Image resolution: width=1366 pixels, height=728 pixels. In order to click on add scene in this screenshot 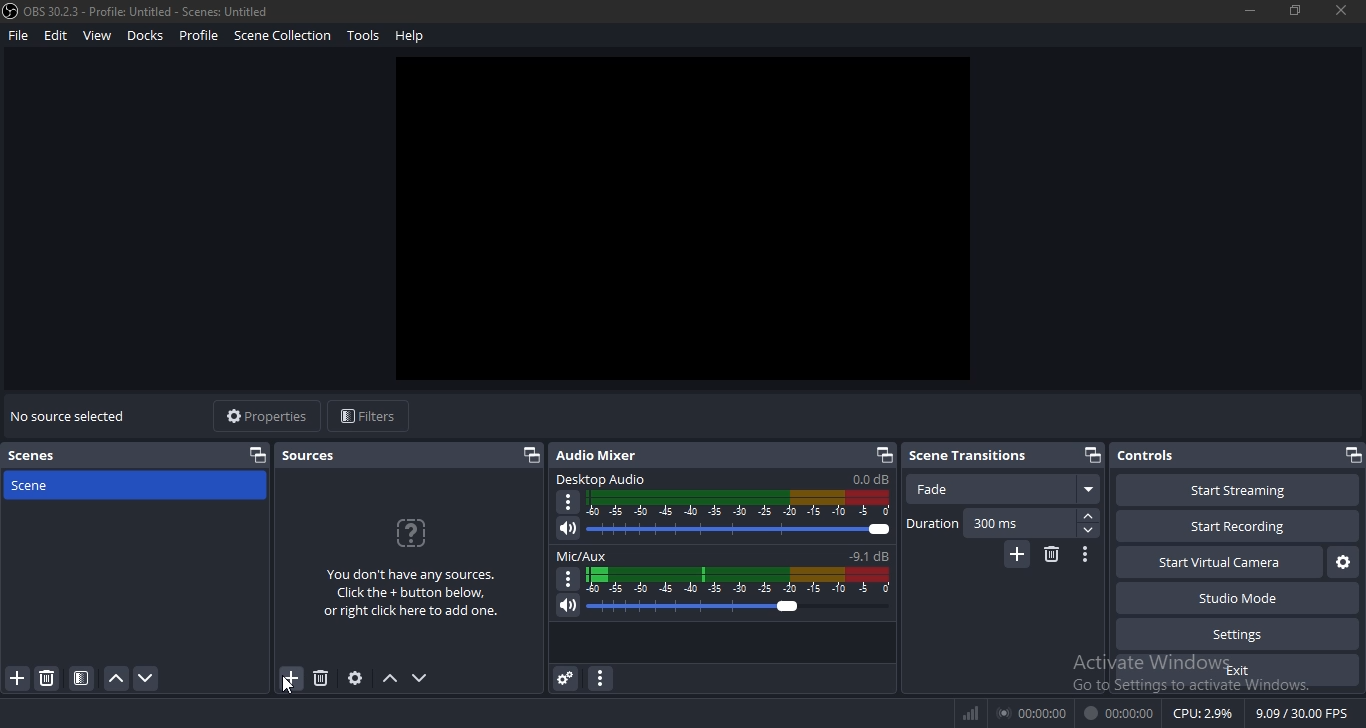, I will do `click(17, 678)`.